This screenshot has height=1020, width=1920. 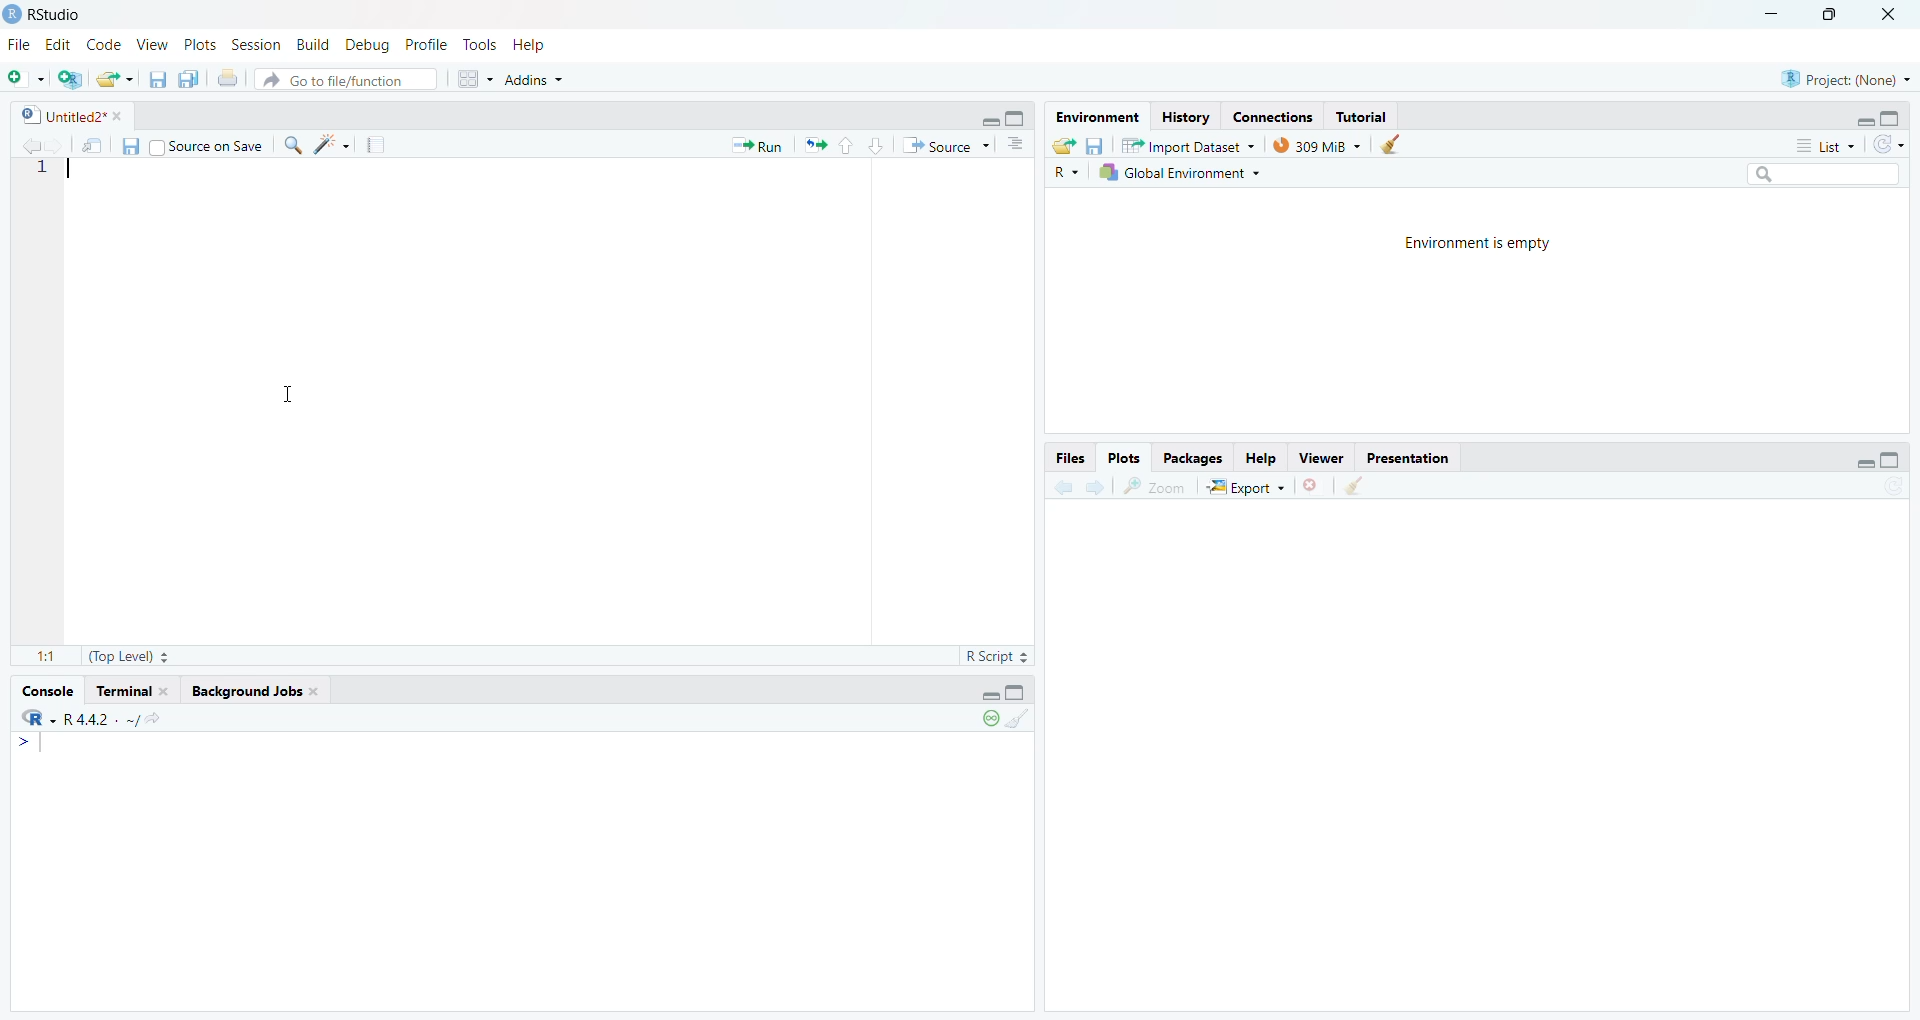 What do you see at coordinates (851, 147) in the screenshot?
I see `upward` at bounding box center [851, 147].